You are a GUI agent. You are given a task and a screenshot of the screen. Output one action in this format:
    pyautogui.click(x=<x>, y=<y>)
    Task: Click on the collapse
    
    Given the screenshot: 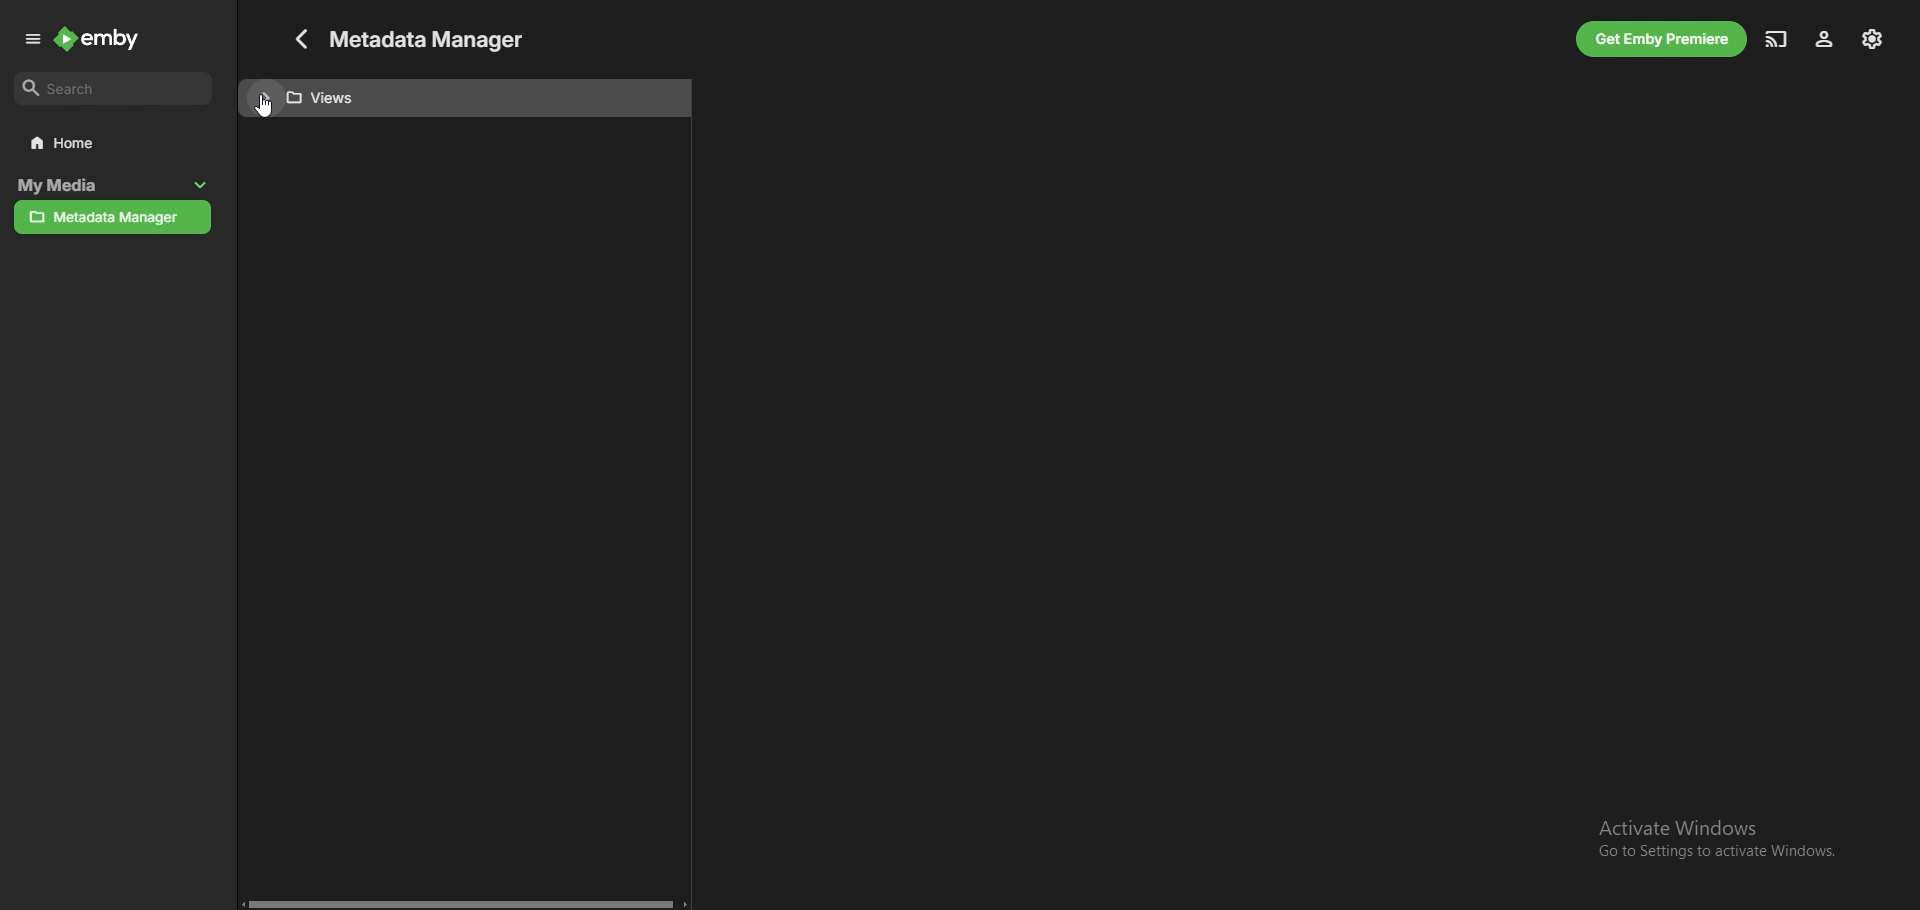 What is the action you would take?
    pyautogui.click(x=201, y=186)
    